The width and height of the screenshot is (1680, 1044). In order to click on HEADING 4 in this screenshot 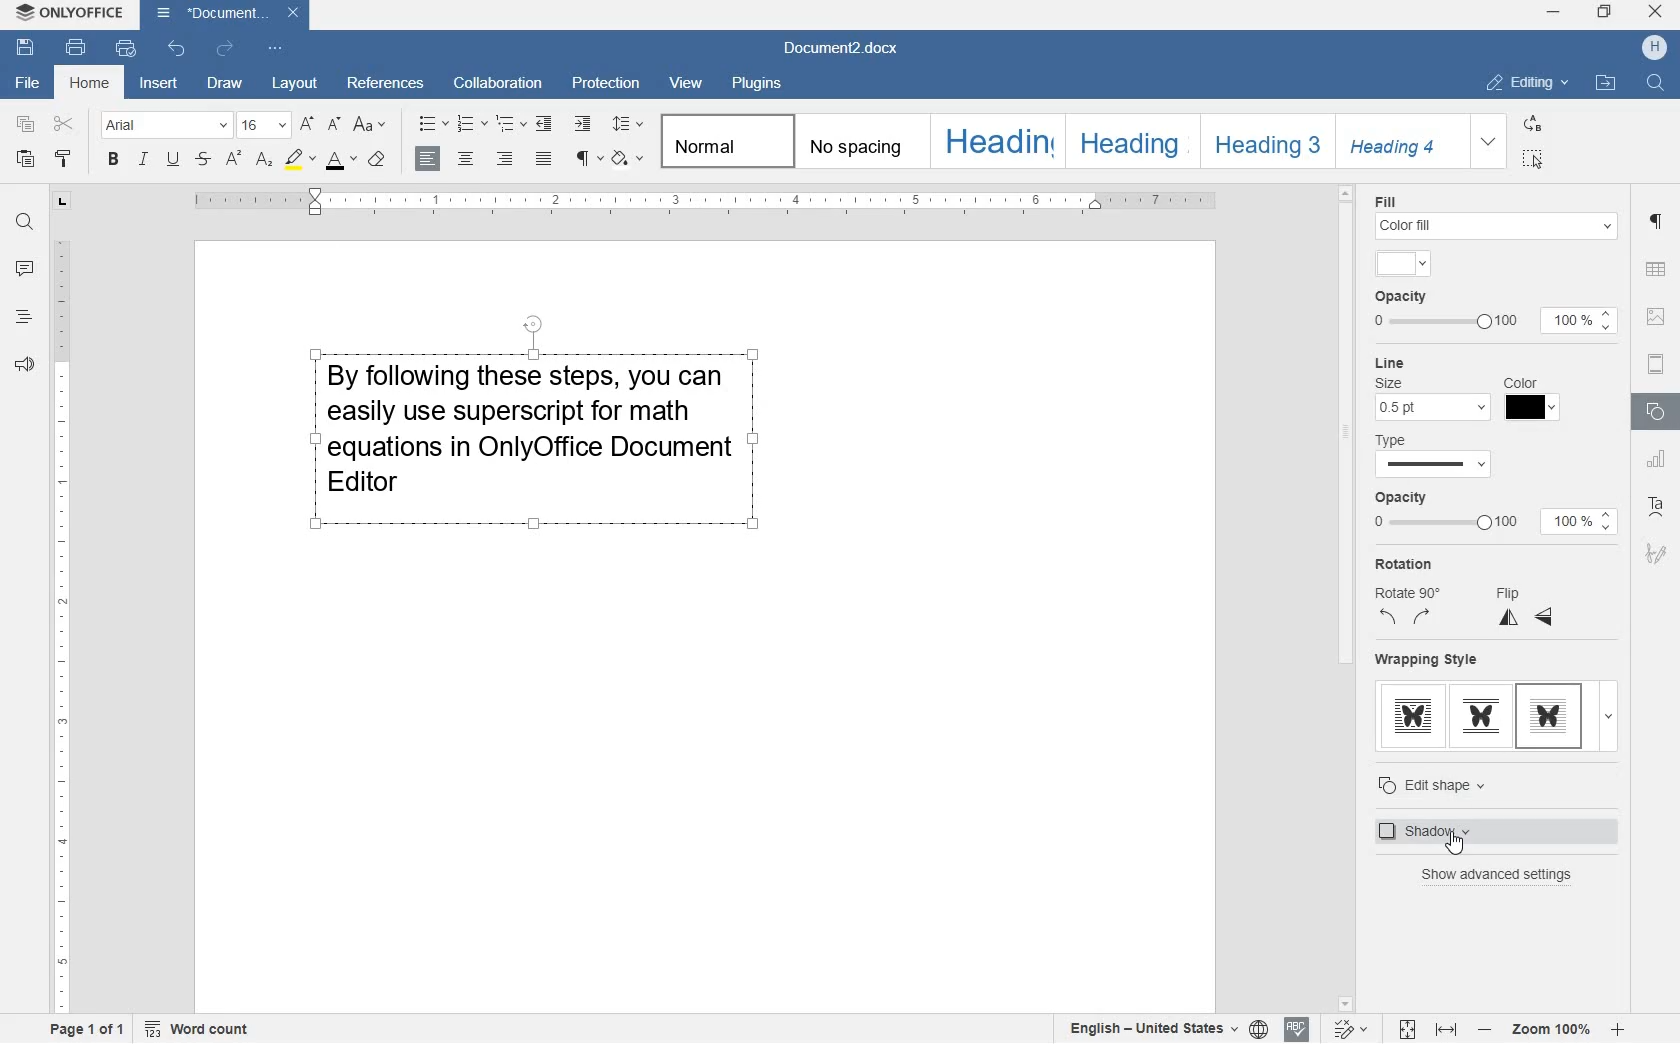, I will do `click(1396, 142)`.